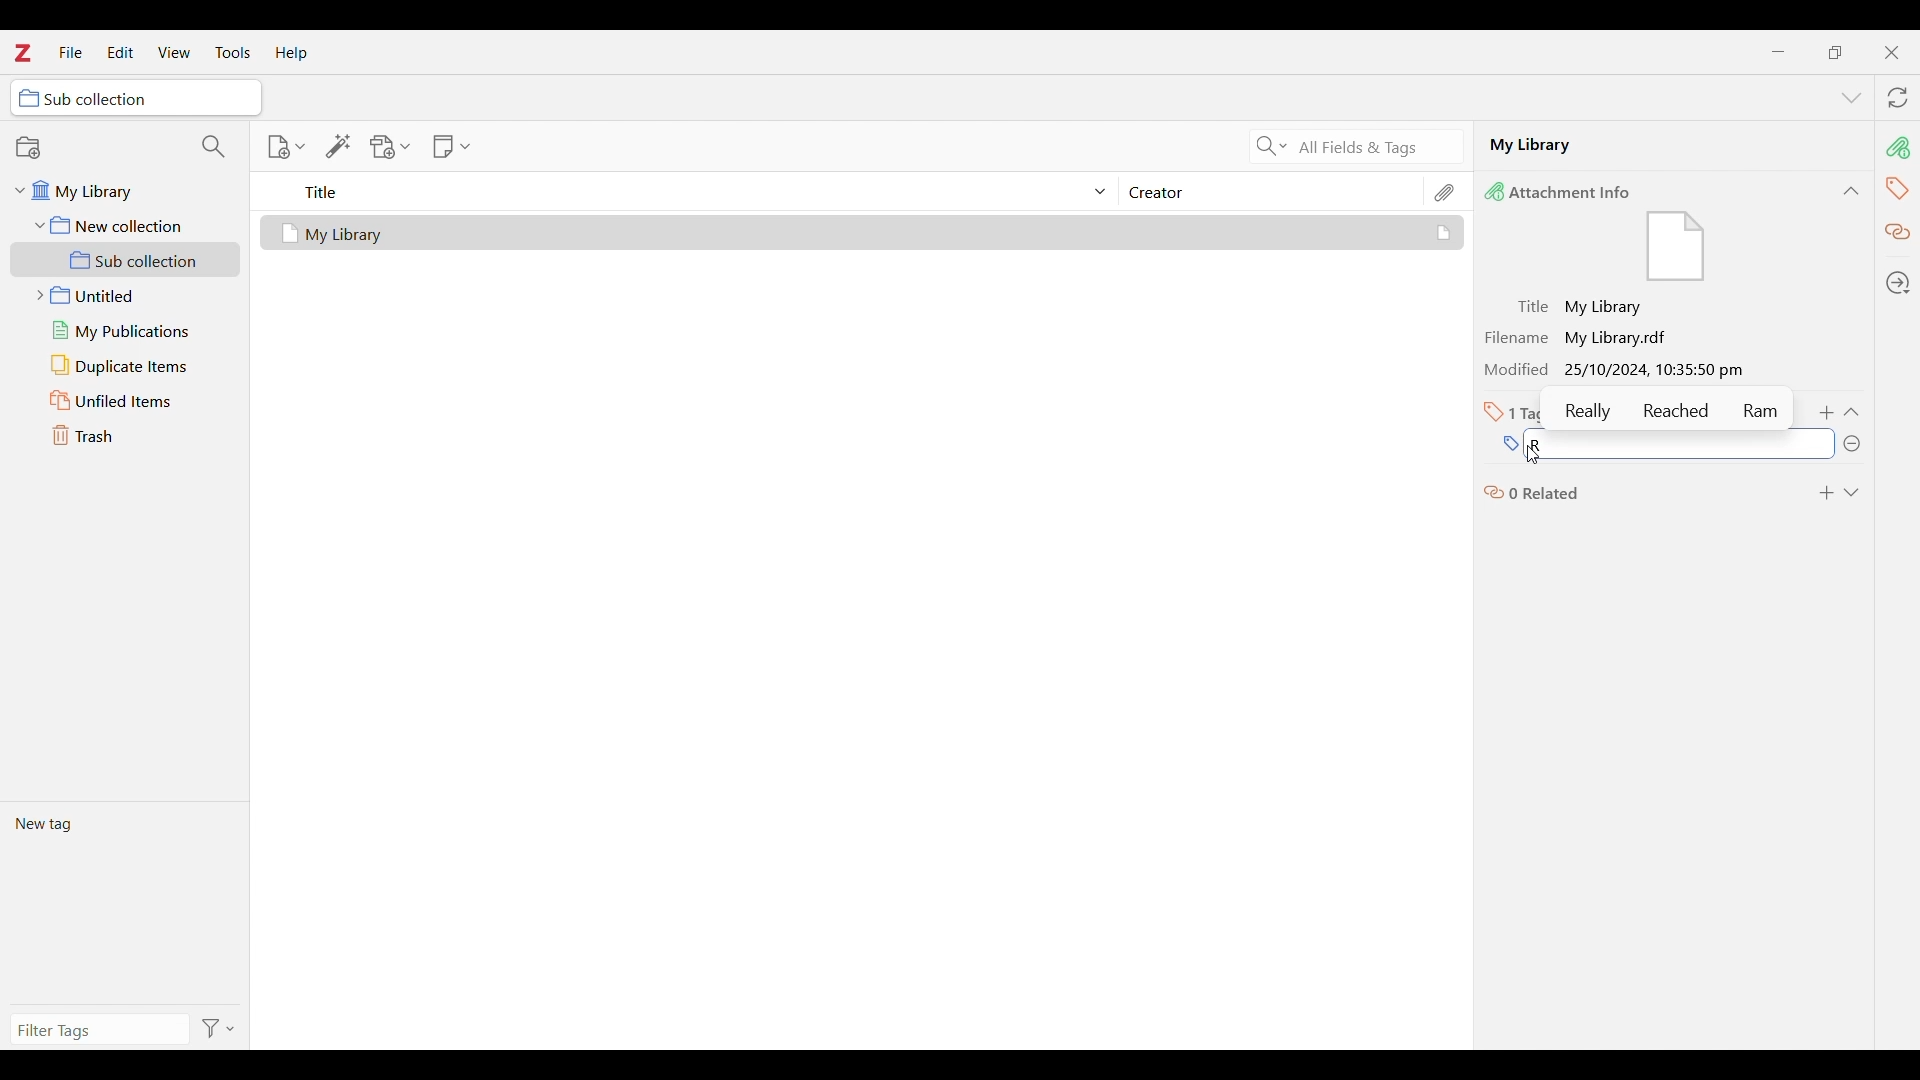 This screenshot has height=1080, width=1920. What do you see at coordinates (1531, 446) in the screenshot?
I see `Cursor position unchanged, "R" typed` at bounding box center [1531, 446].